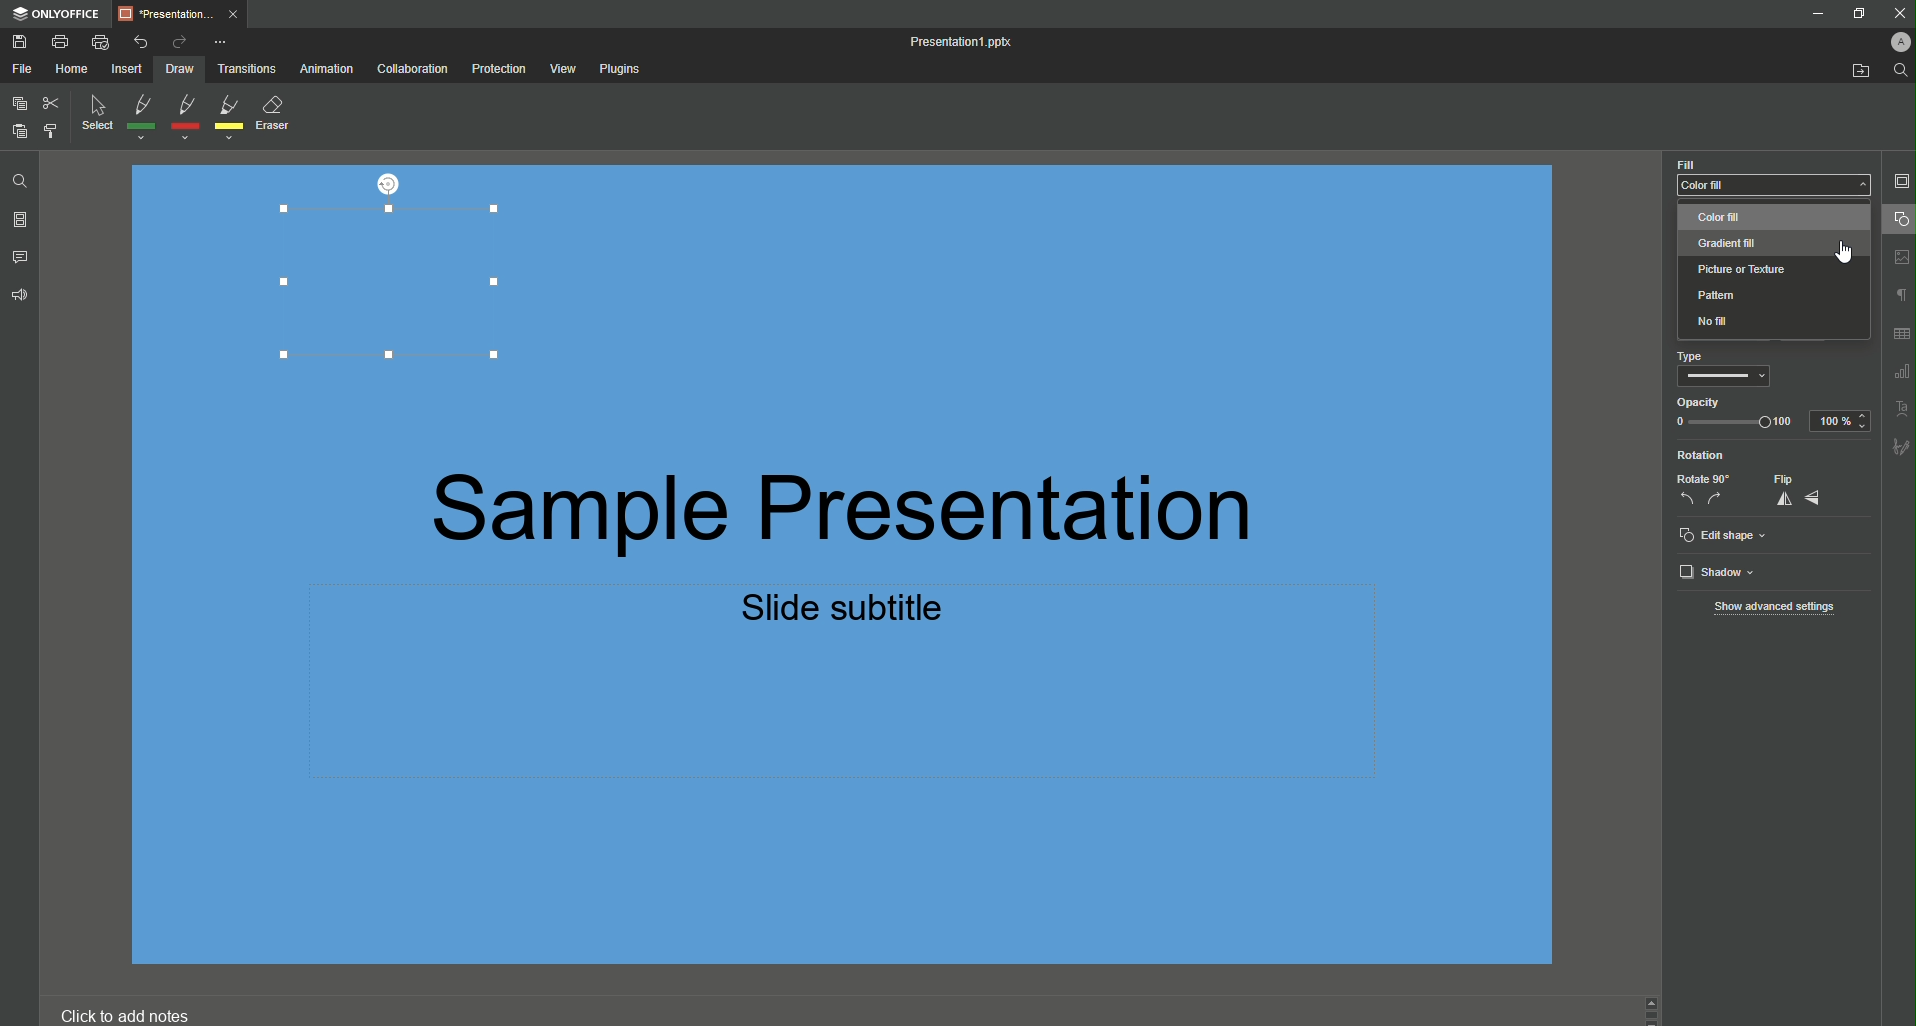 Image resolution: width=1916 pixels, height=1026 pixels. Describe the element at coordinates (183, 117) in the screenshot. I see `Red` at that location.